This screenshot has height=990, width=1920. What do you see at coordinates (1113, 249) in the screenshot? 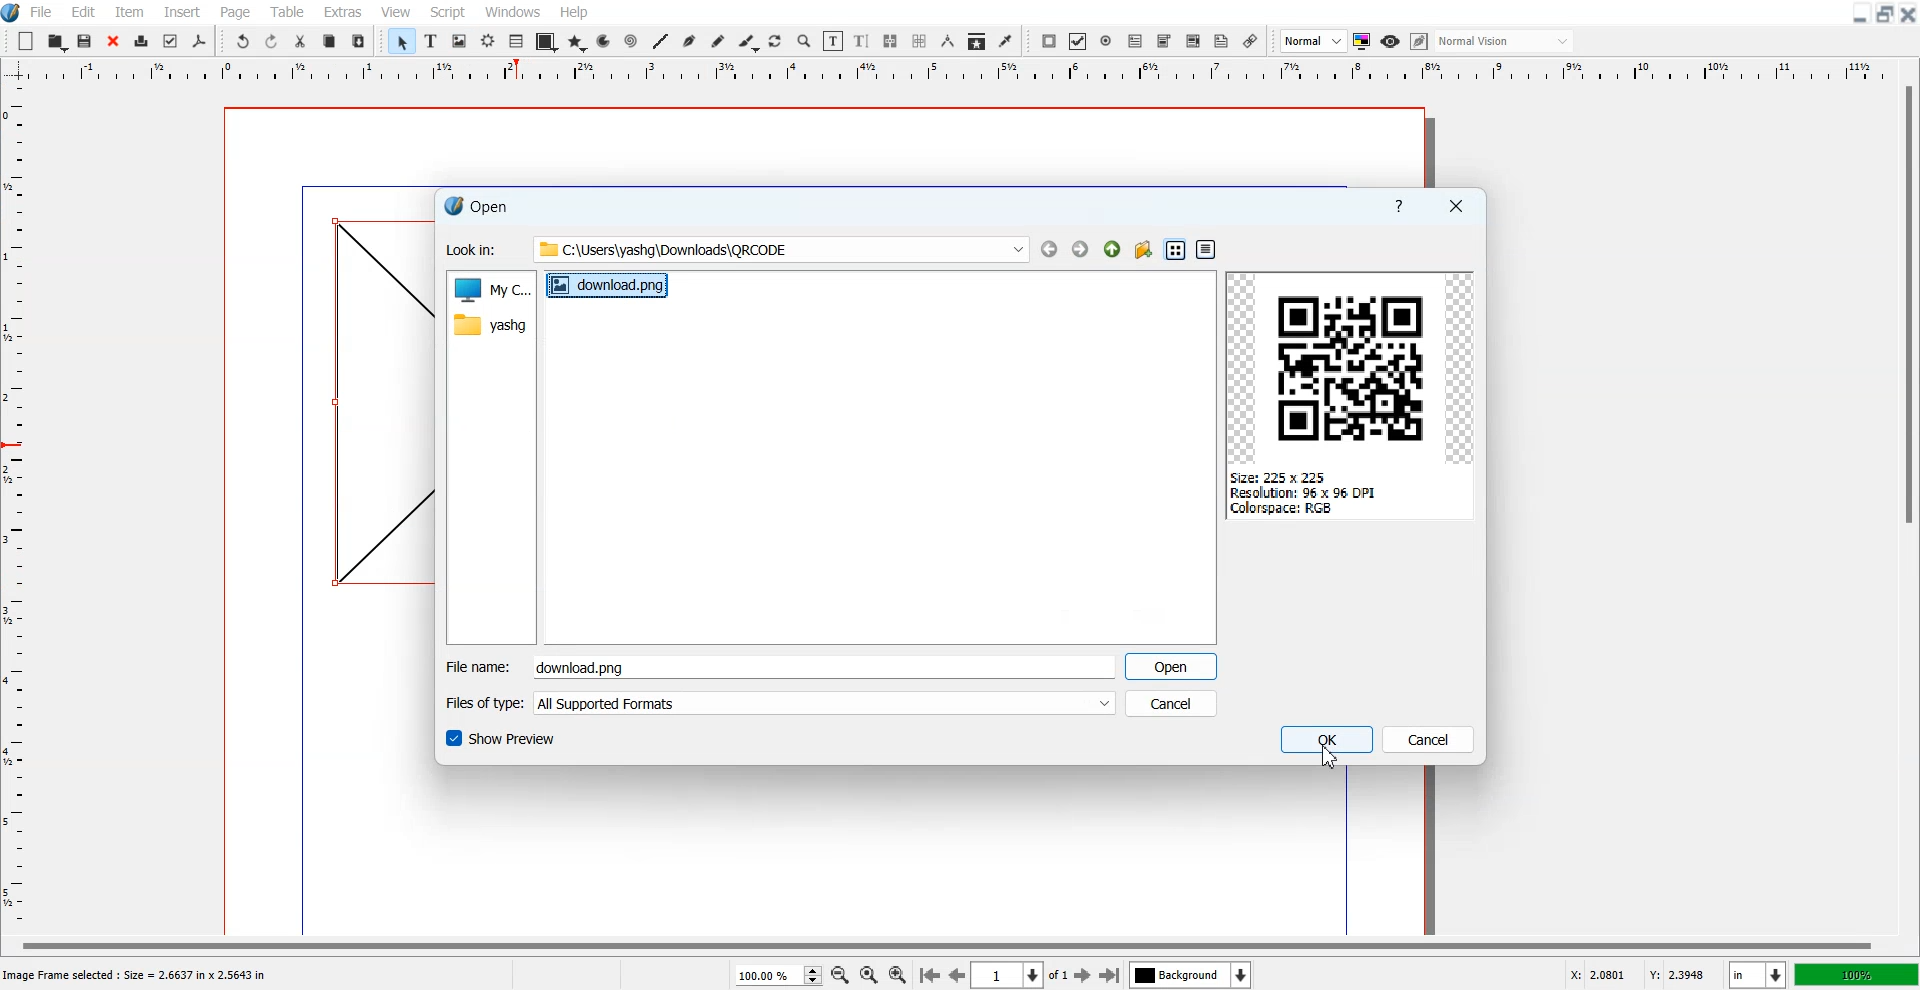
I see `Parent Directory` at bounding box center [1113, 249].